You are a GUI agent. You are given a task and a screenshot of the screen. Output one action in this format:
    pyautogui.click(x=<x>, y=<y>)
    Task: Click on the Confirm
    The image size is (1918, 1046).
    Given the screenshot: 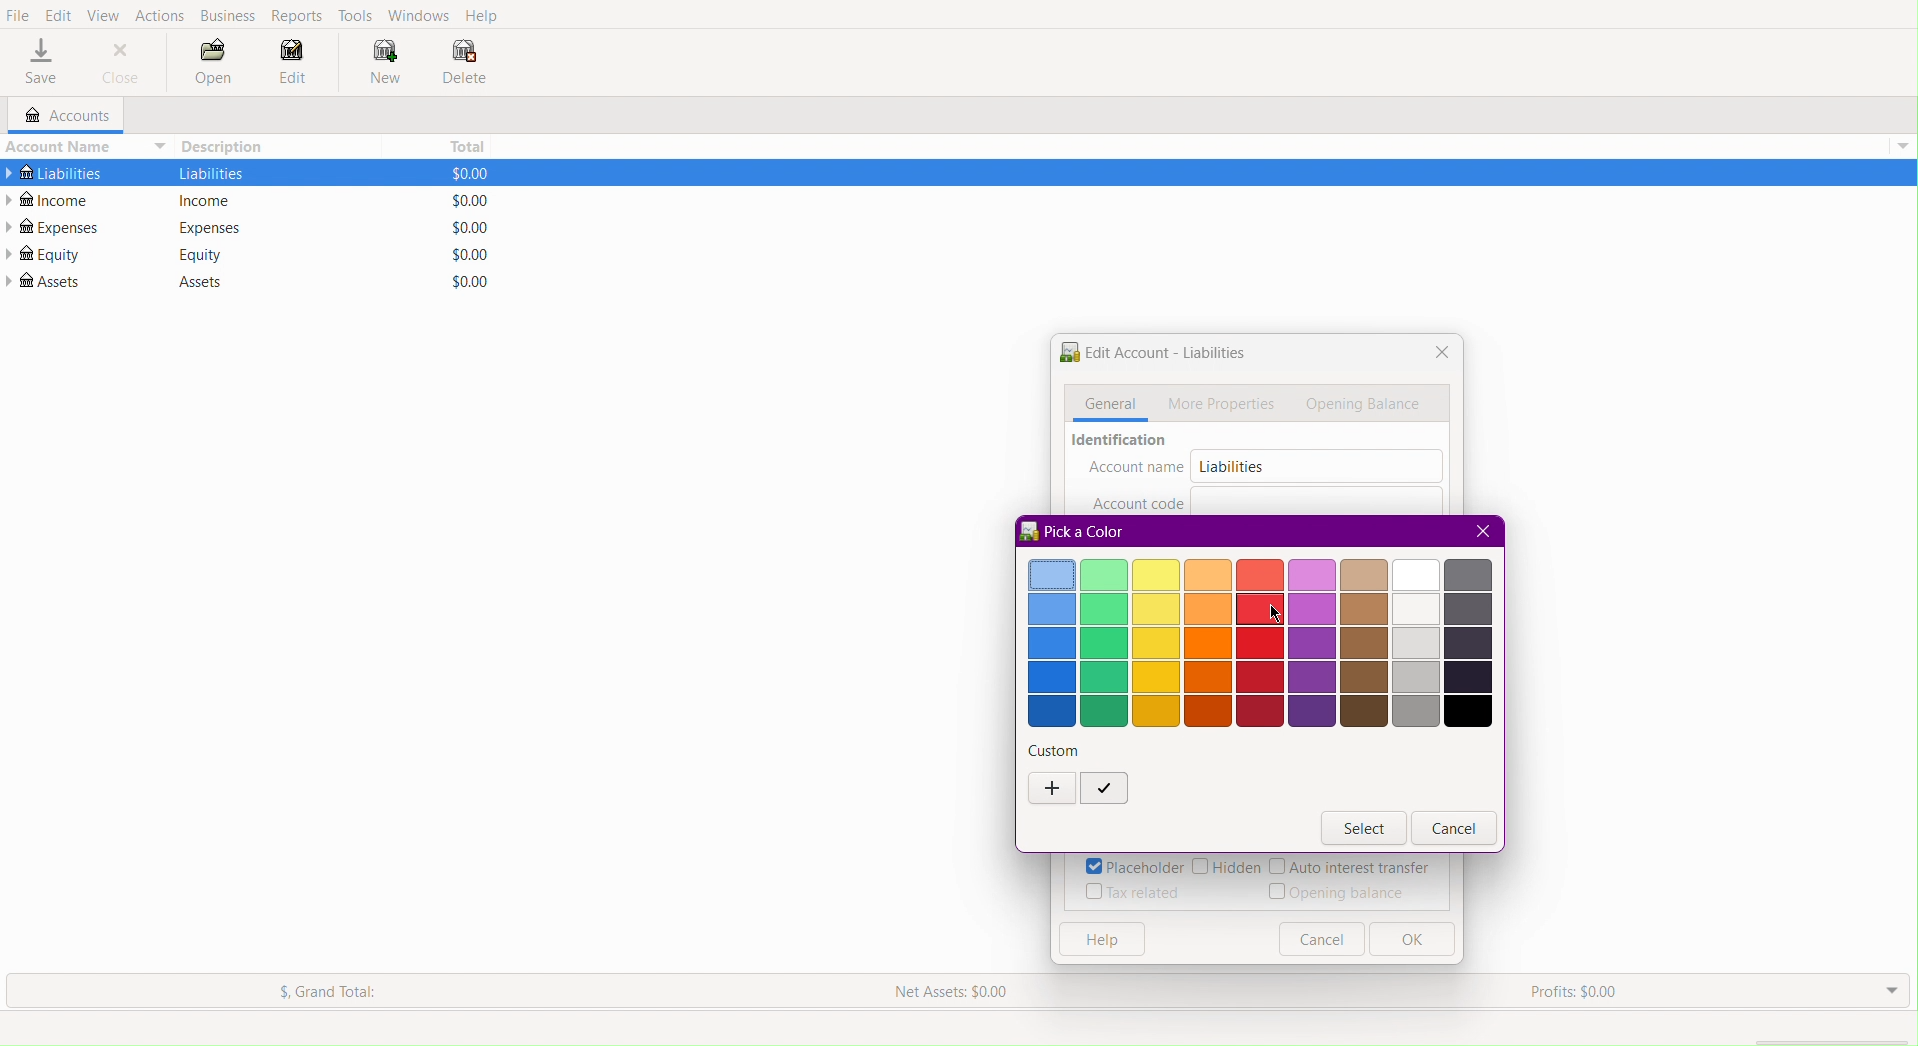 What is the action you would take?
    pyautogui.click(x=1104, y=790)
    